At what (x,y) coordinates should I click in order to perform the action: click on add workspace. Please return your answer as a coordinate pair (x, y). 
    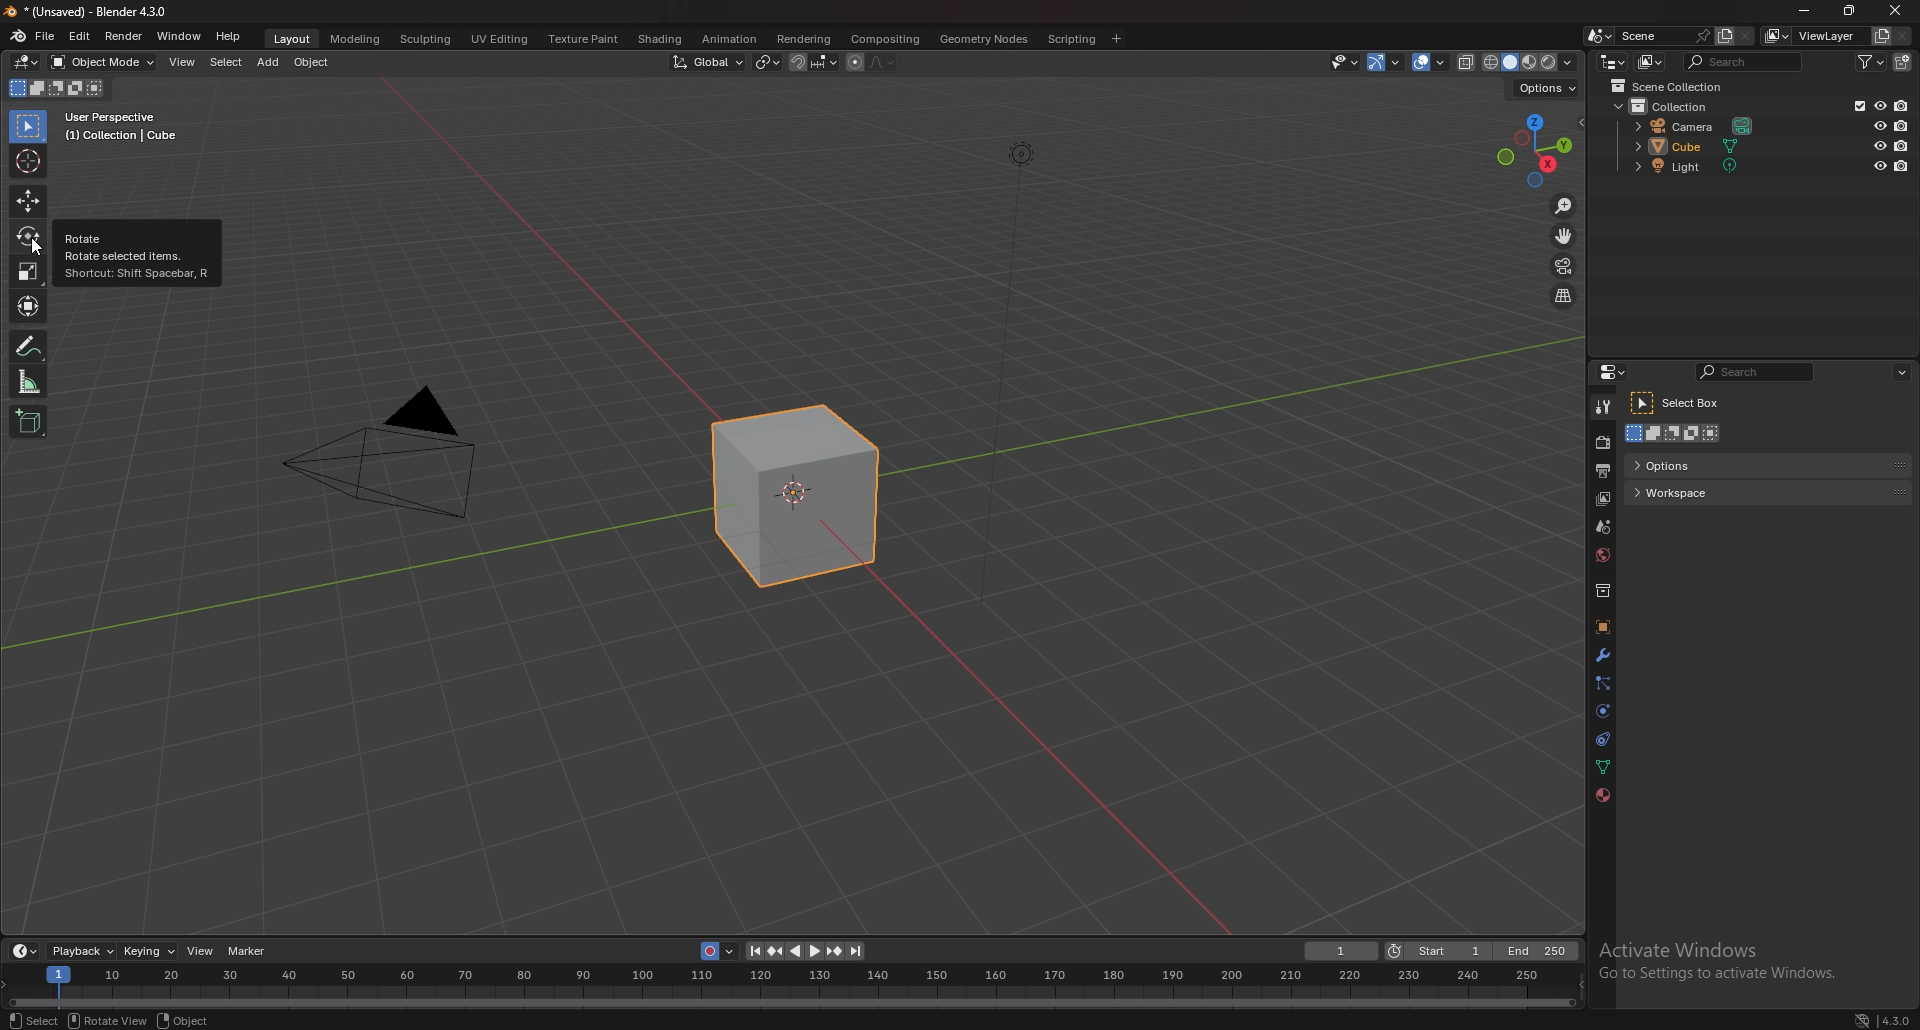
    Looking at the image, I should click on (1118, 38).